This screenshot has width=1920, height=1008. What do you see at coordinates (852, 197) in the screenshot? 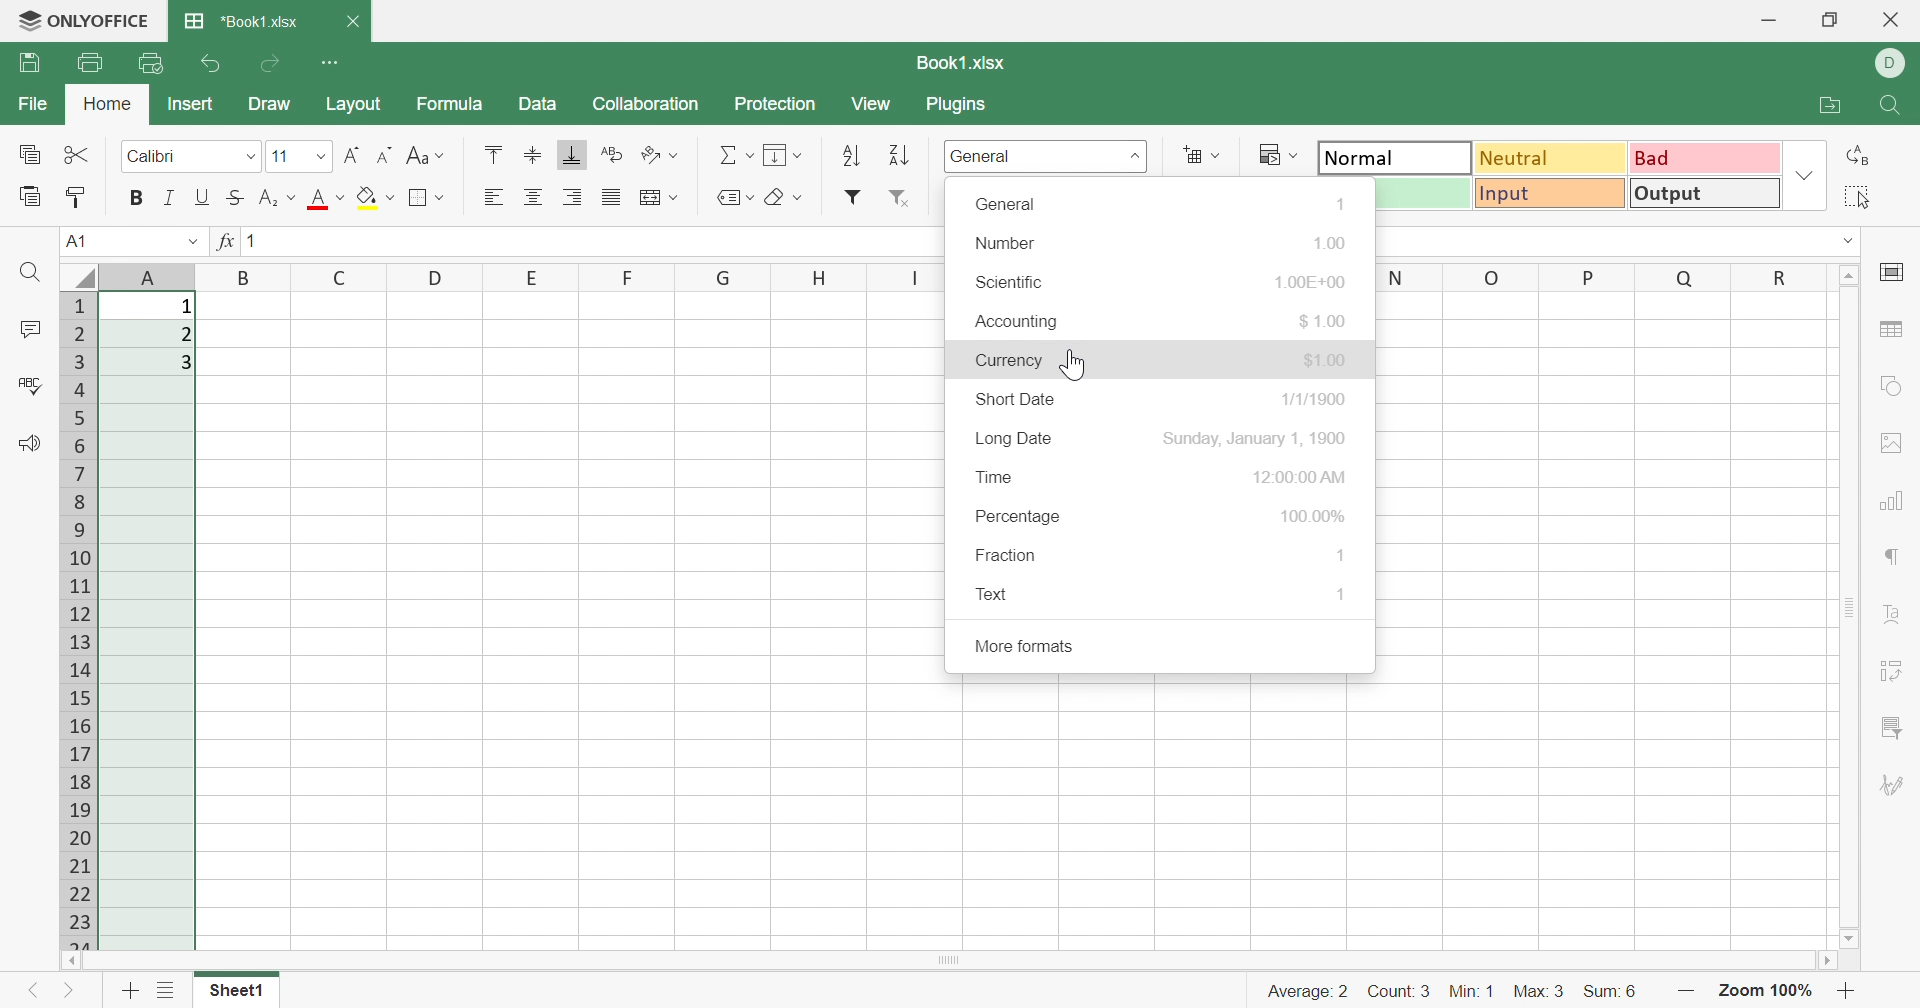
I see `Filter` at bounding box center [852, 197].